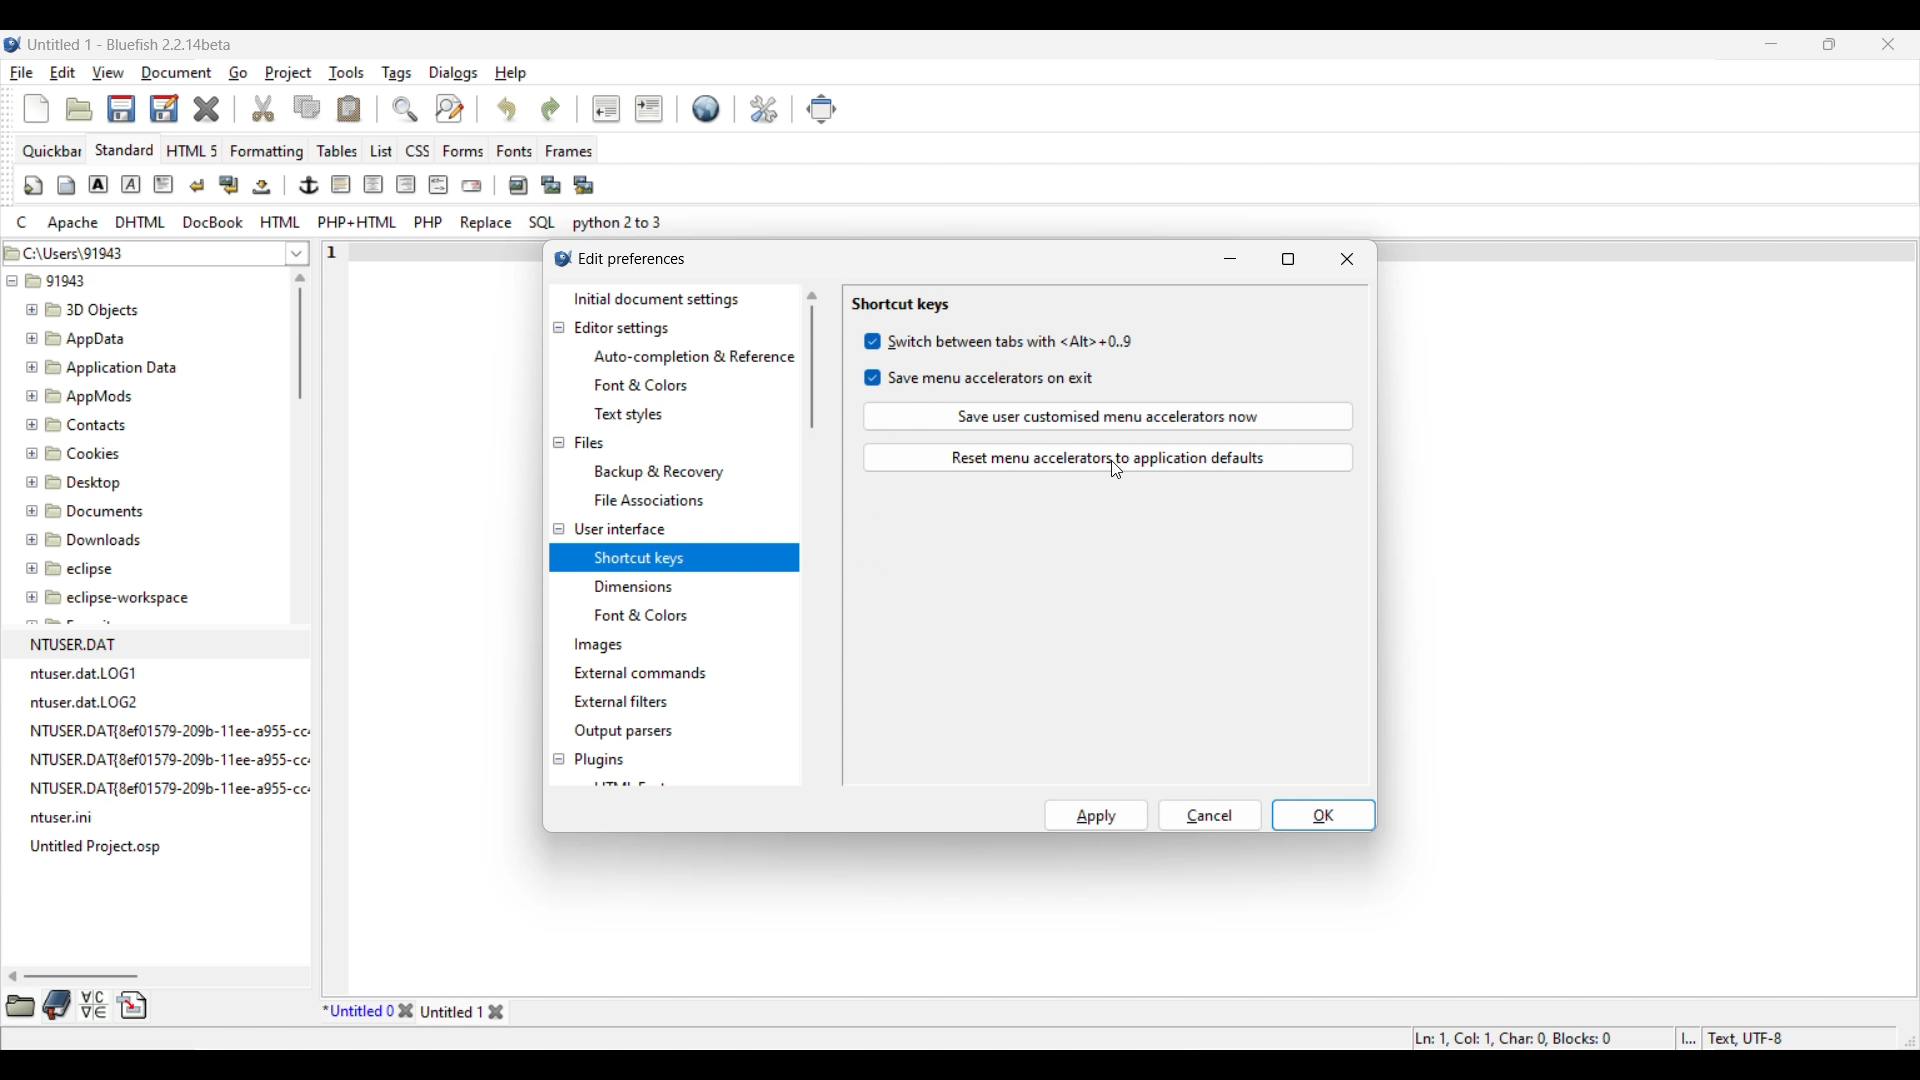 This screenshot has height=1080, width=1920. What do you see at coordinates (405, 1011) in the screenshot?
I see `Close` at bounding box center [405, 1011].